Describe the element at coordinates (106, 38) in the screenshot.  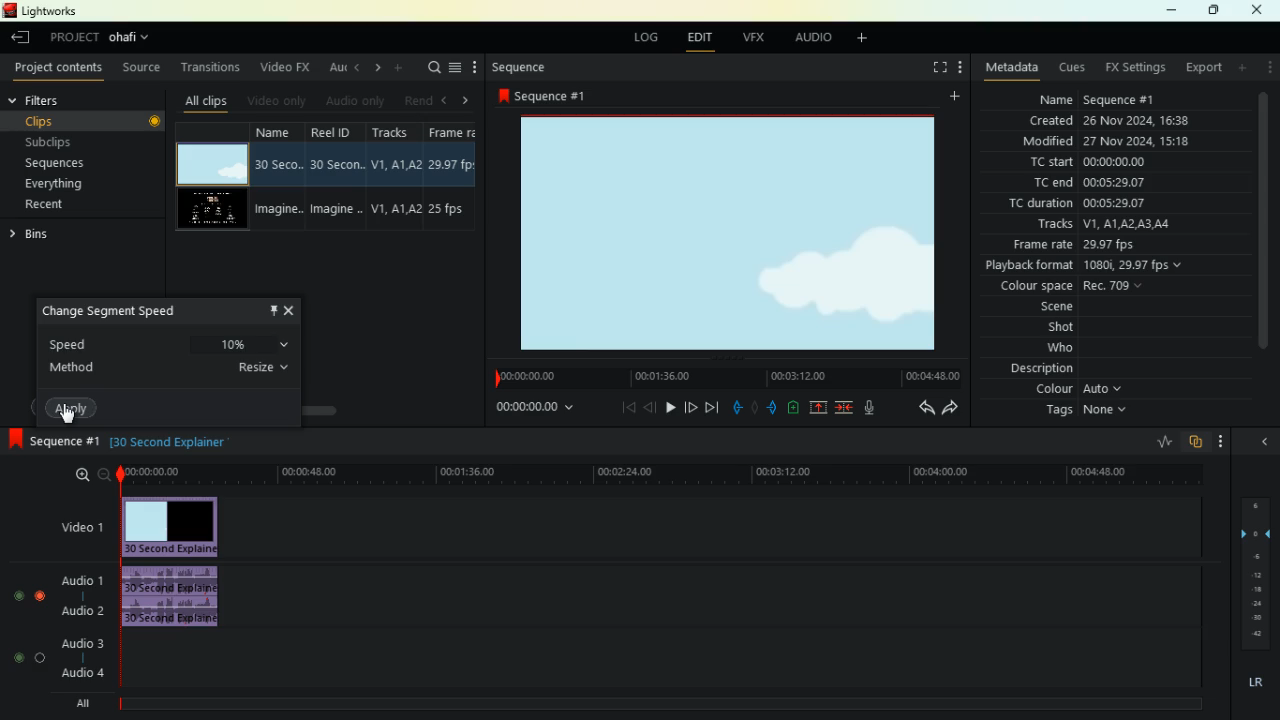
I see `project` at that location.